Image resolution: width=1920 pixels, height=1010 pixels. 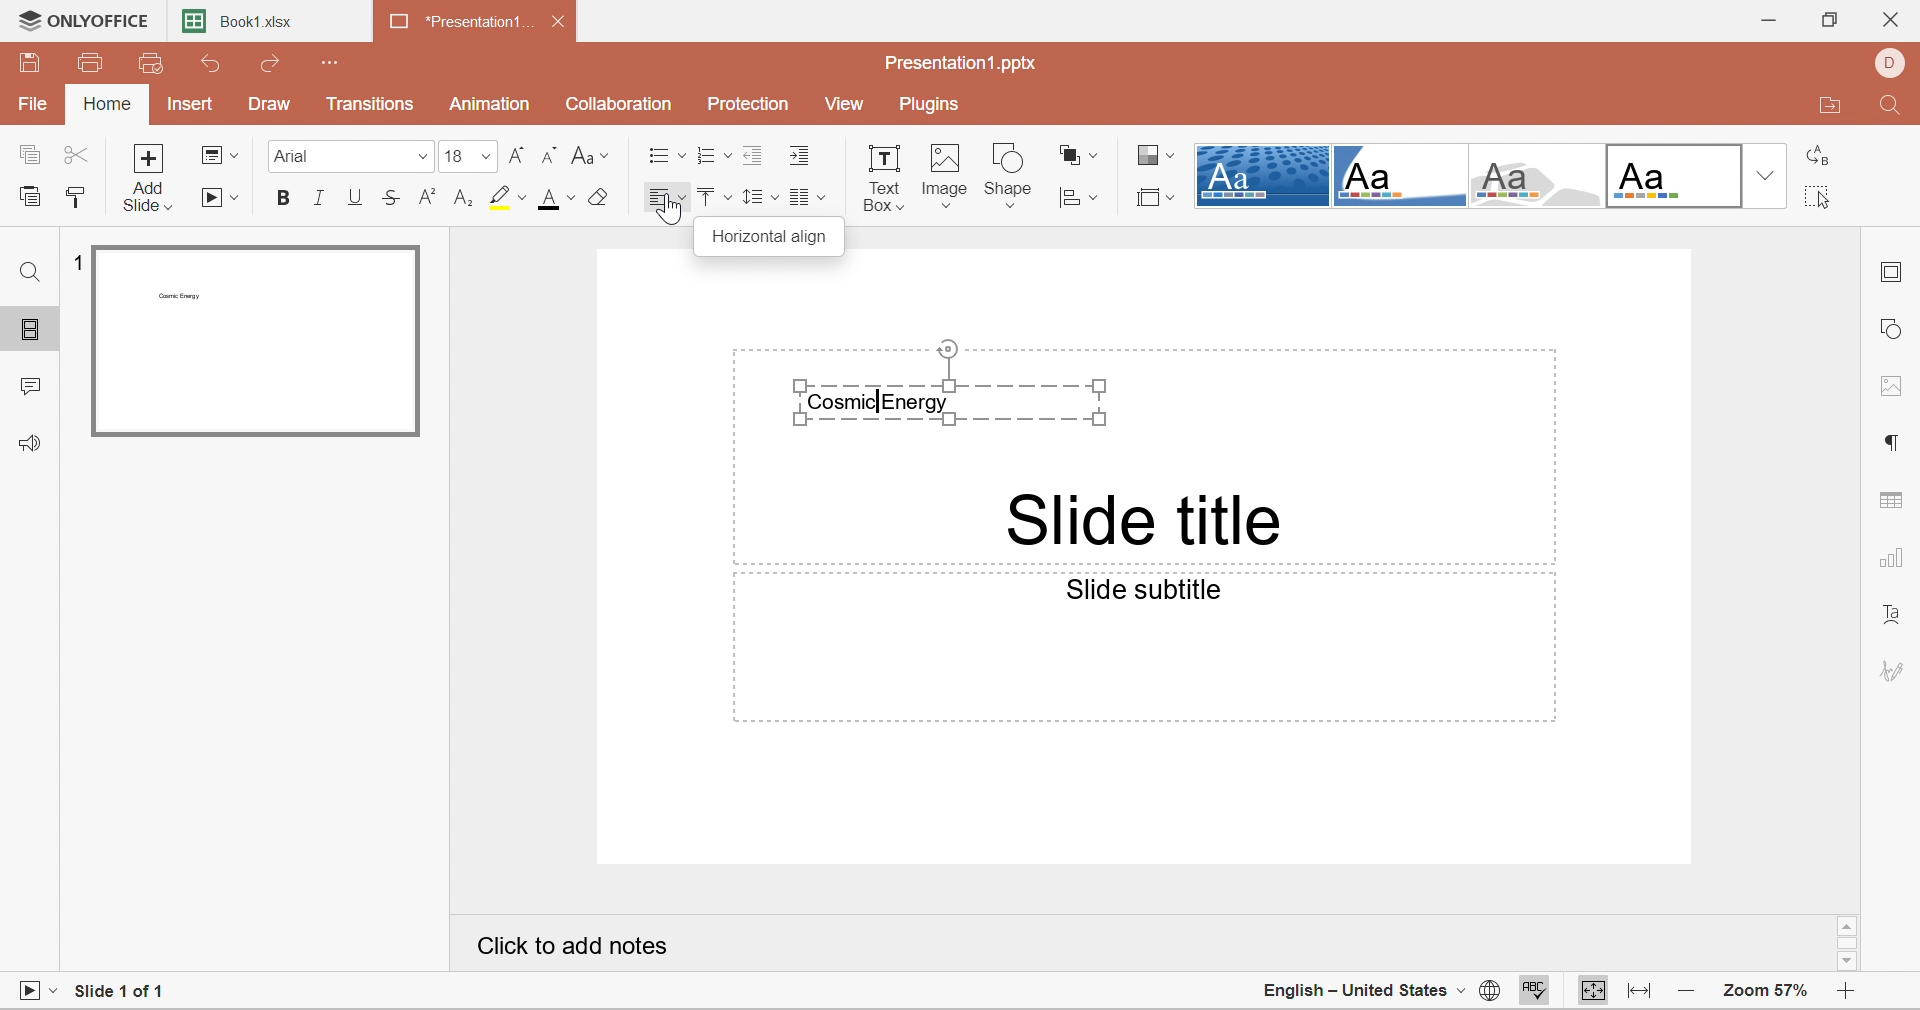 What do you see at coordinates (601, 198) in the screenshot?
I see `Clear` at bounding box center [601, 198].